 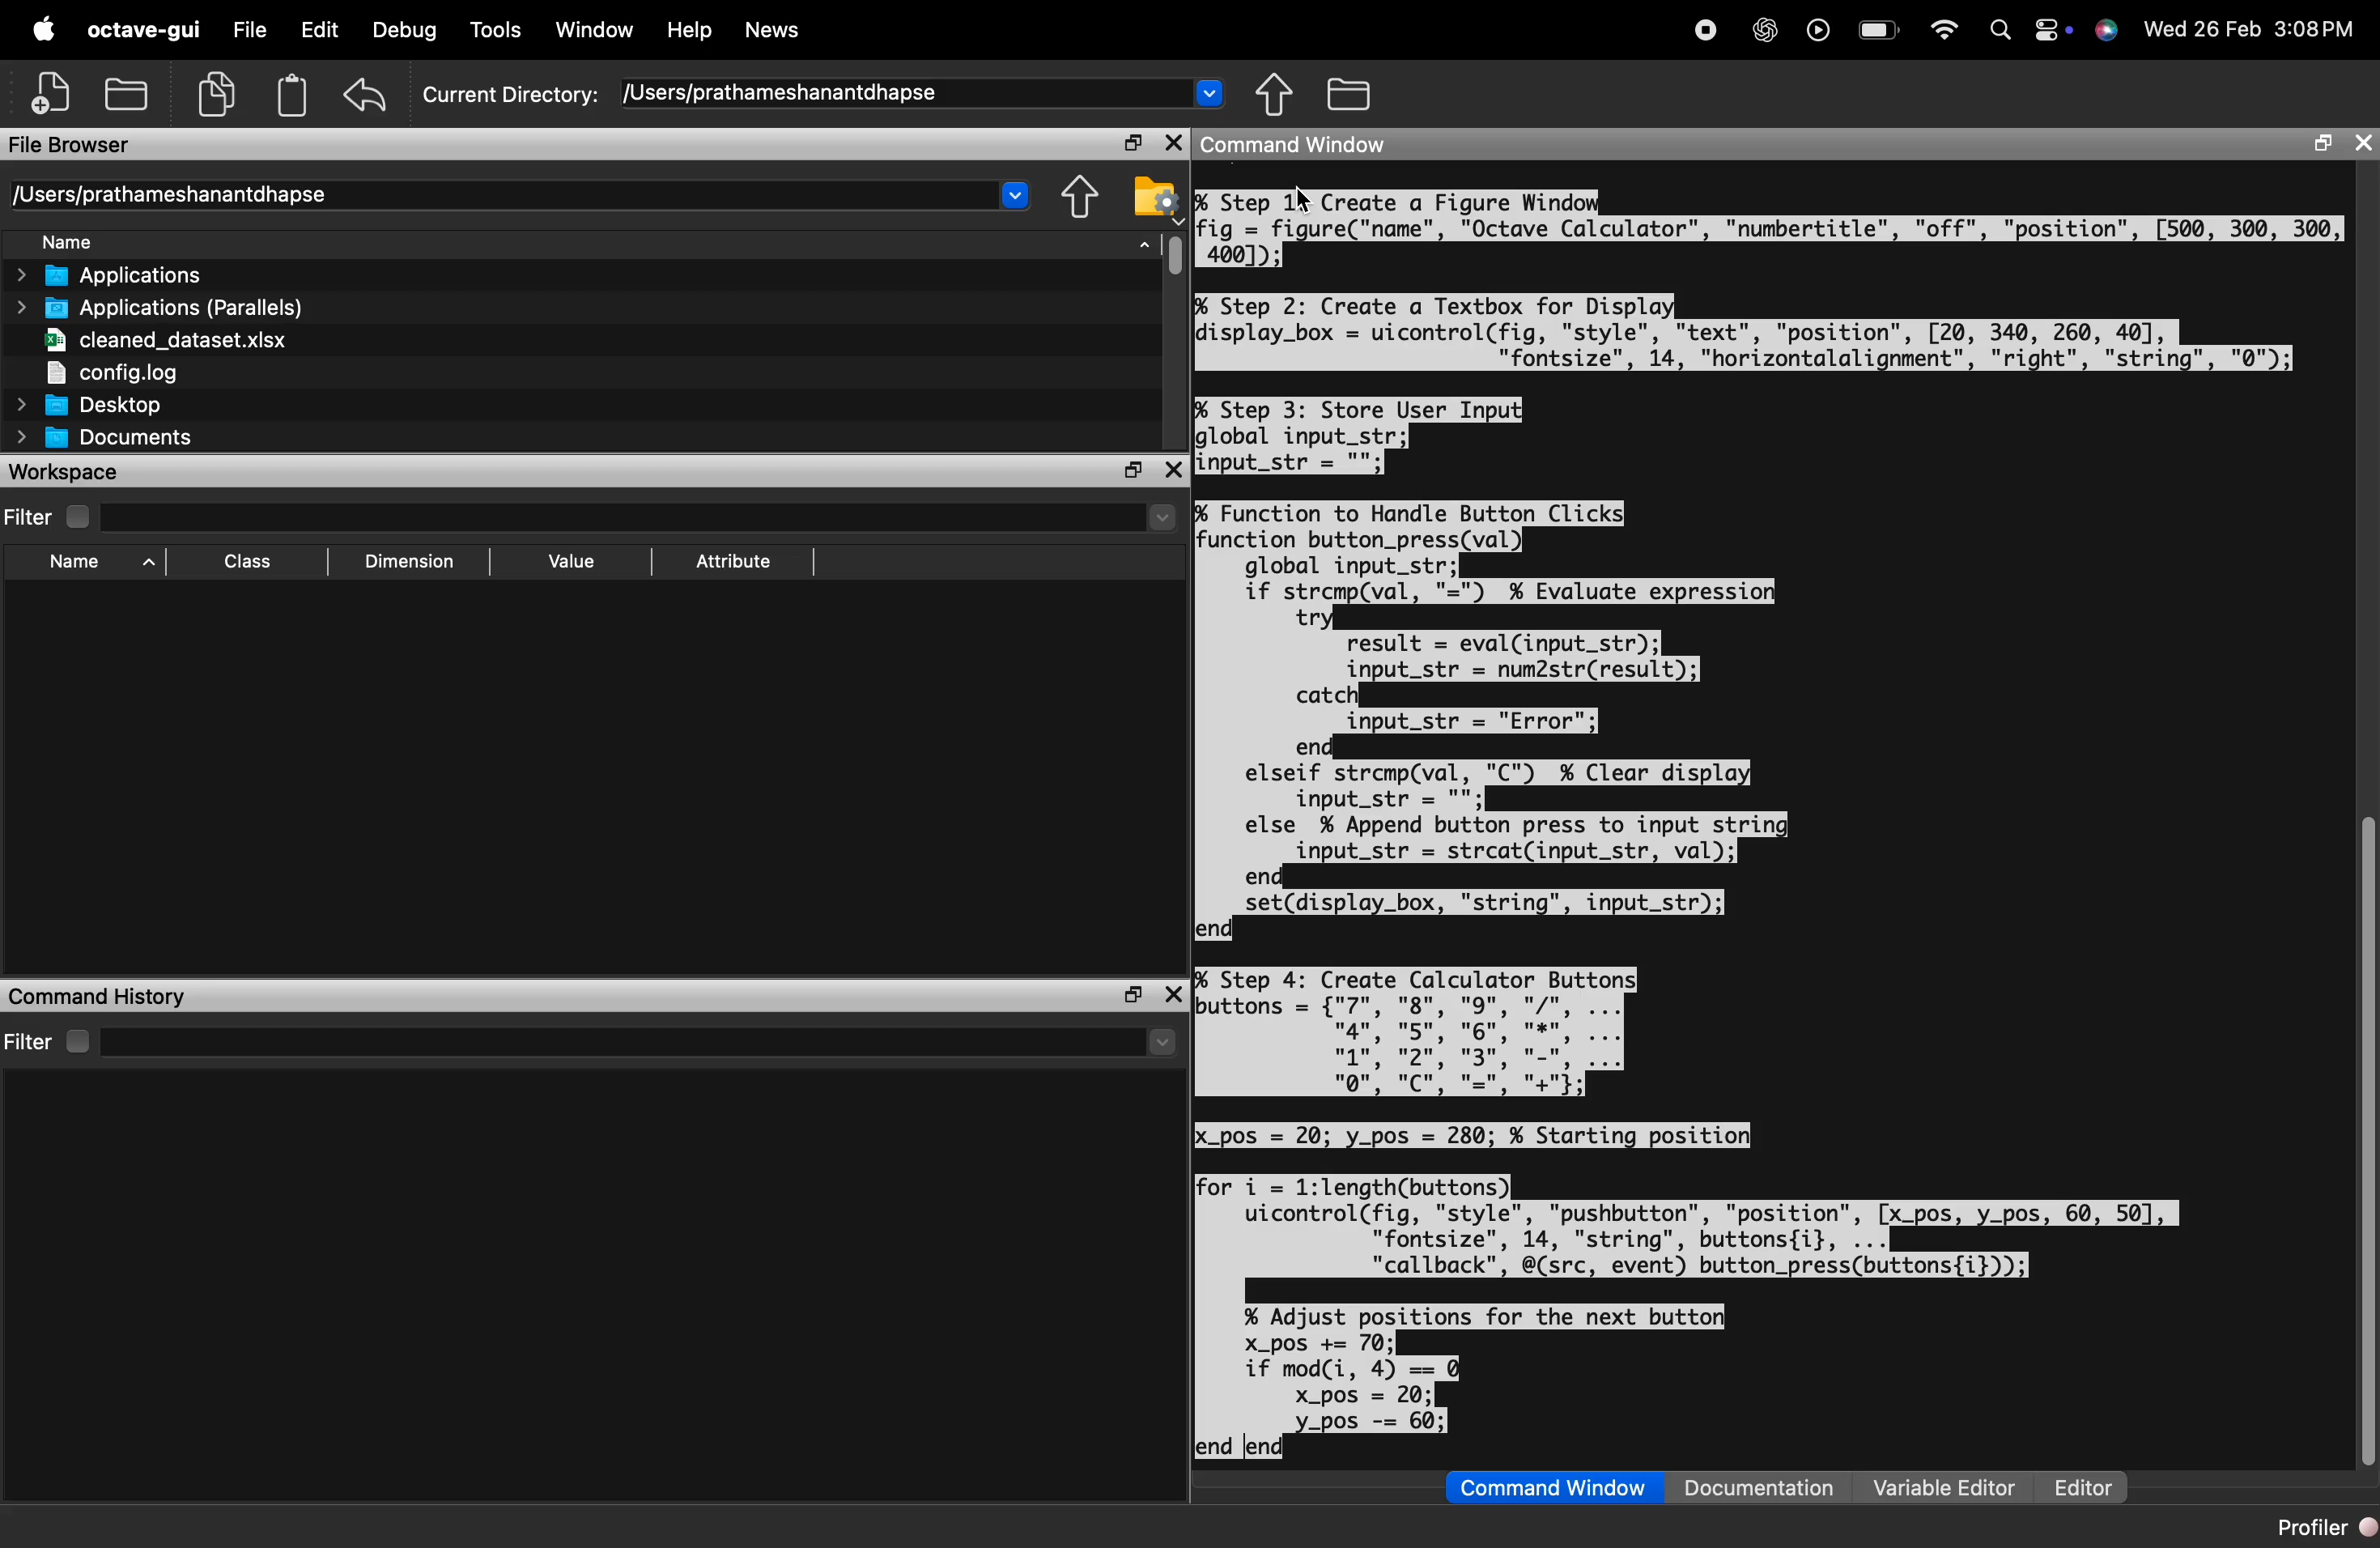 I want to click on chat gpt, so click(x=1766, y=32).